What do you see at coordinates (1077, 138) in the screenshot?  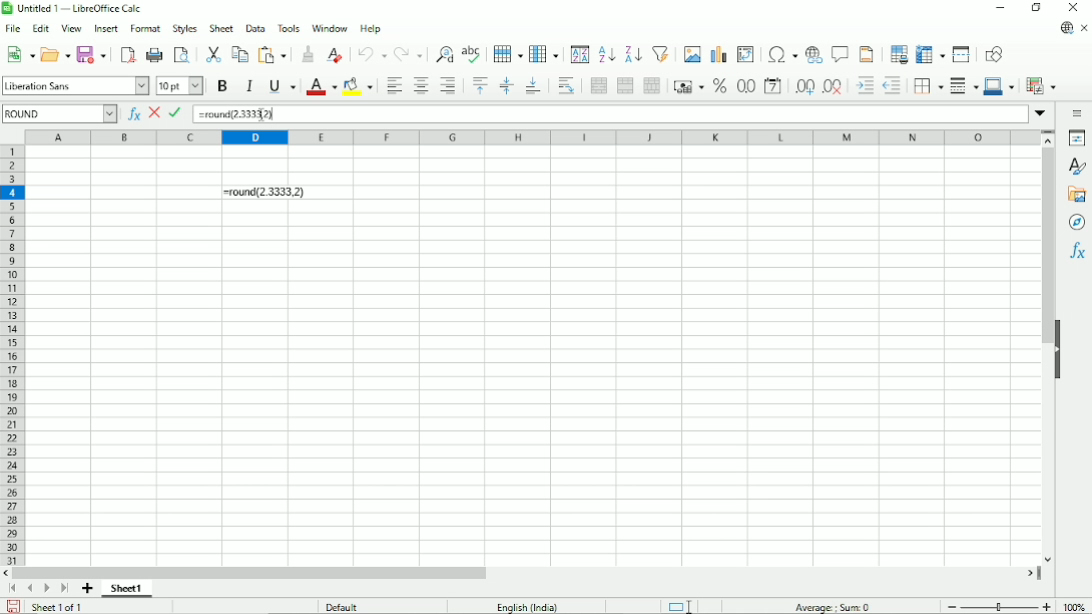 I see `Properties` at bounding box center [1077, 138].